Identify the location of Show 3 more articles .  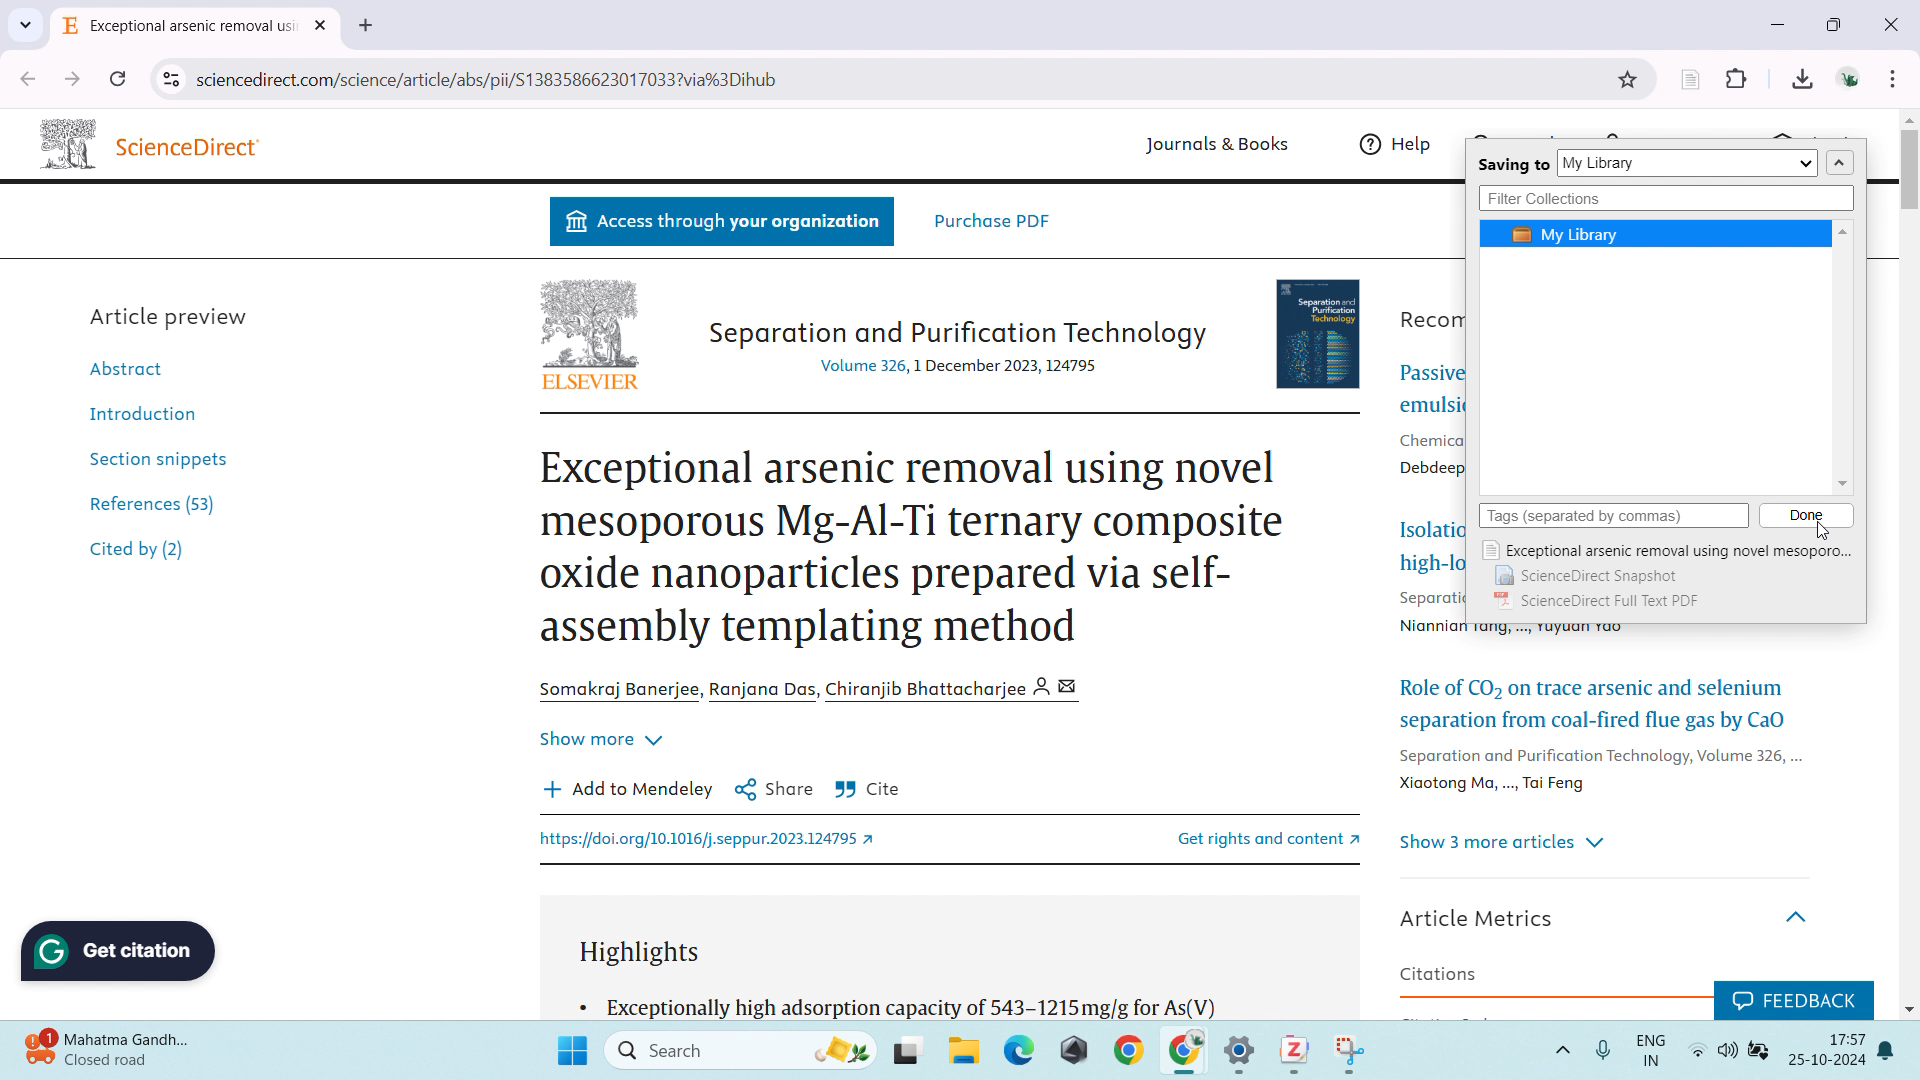
(1505, 843).